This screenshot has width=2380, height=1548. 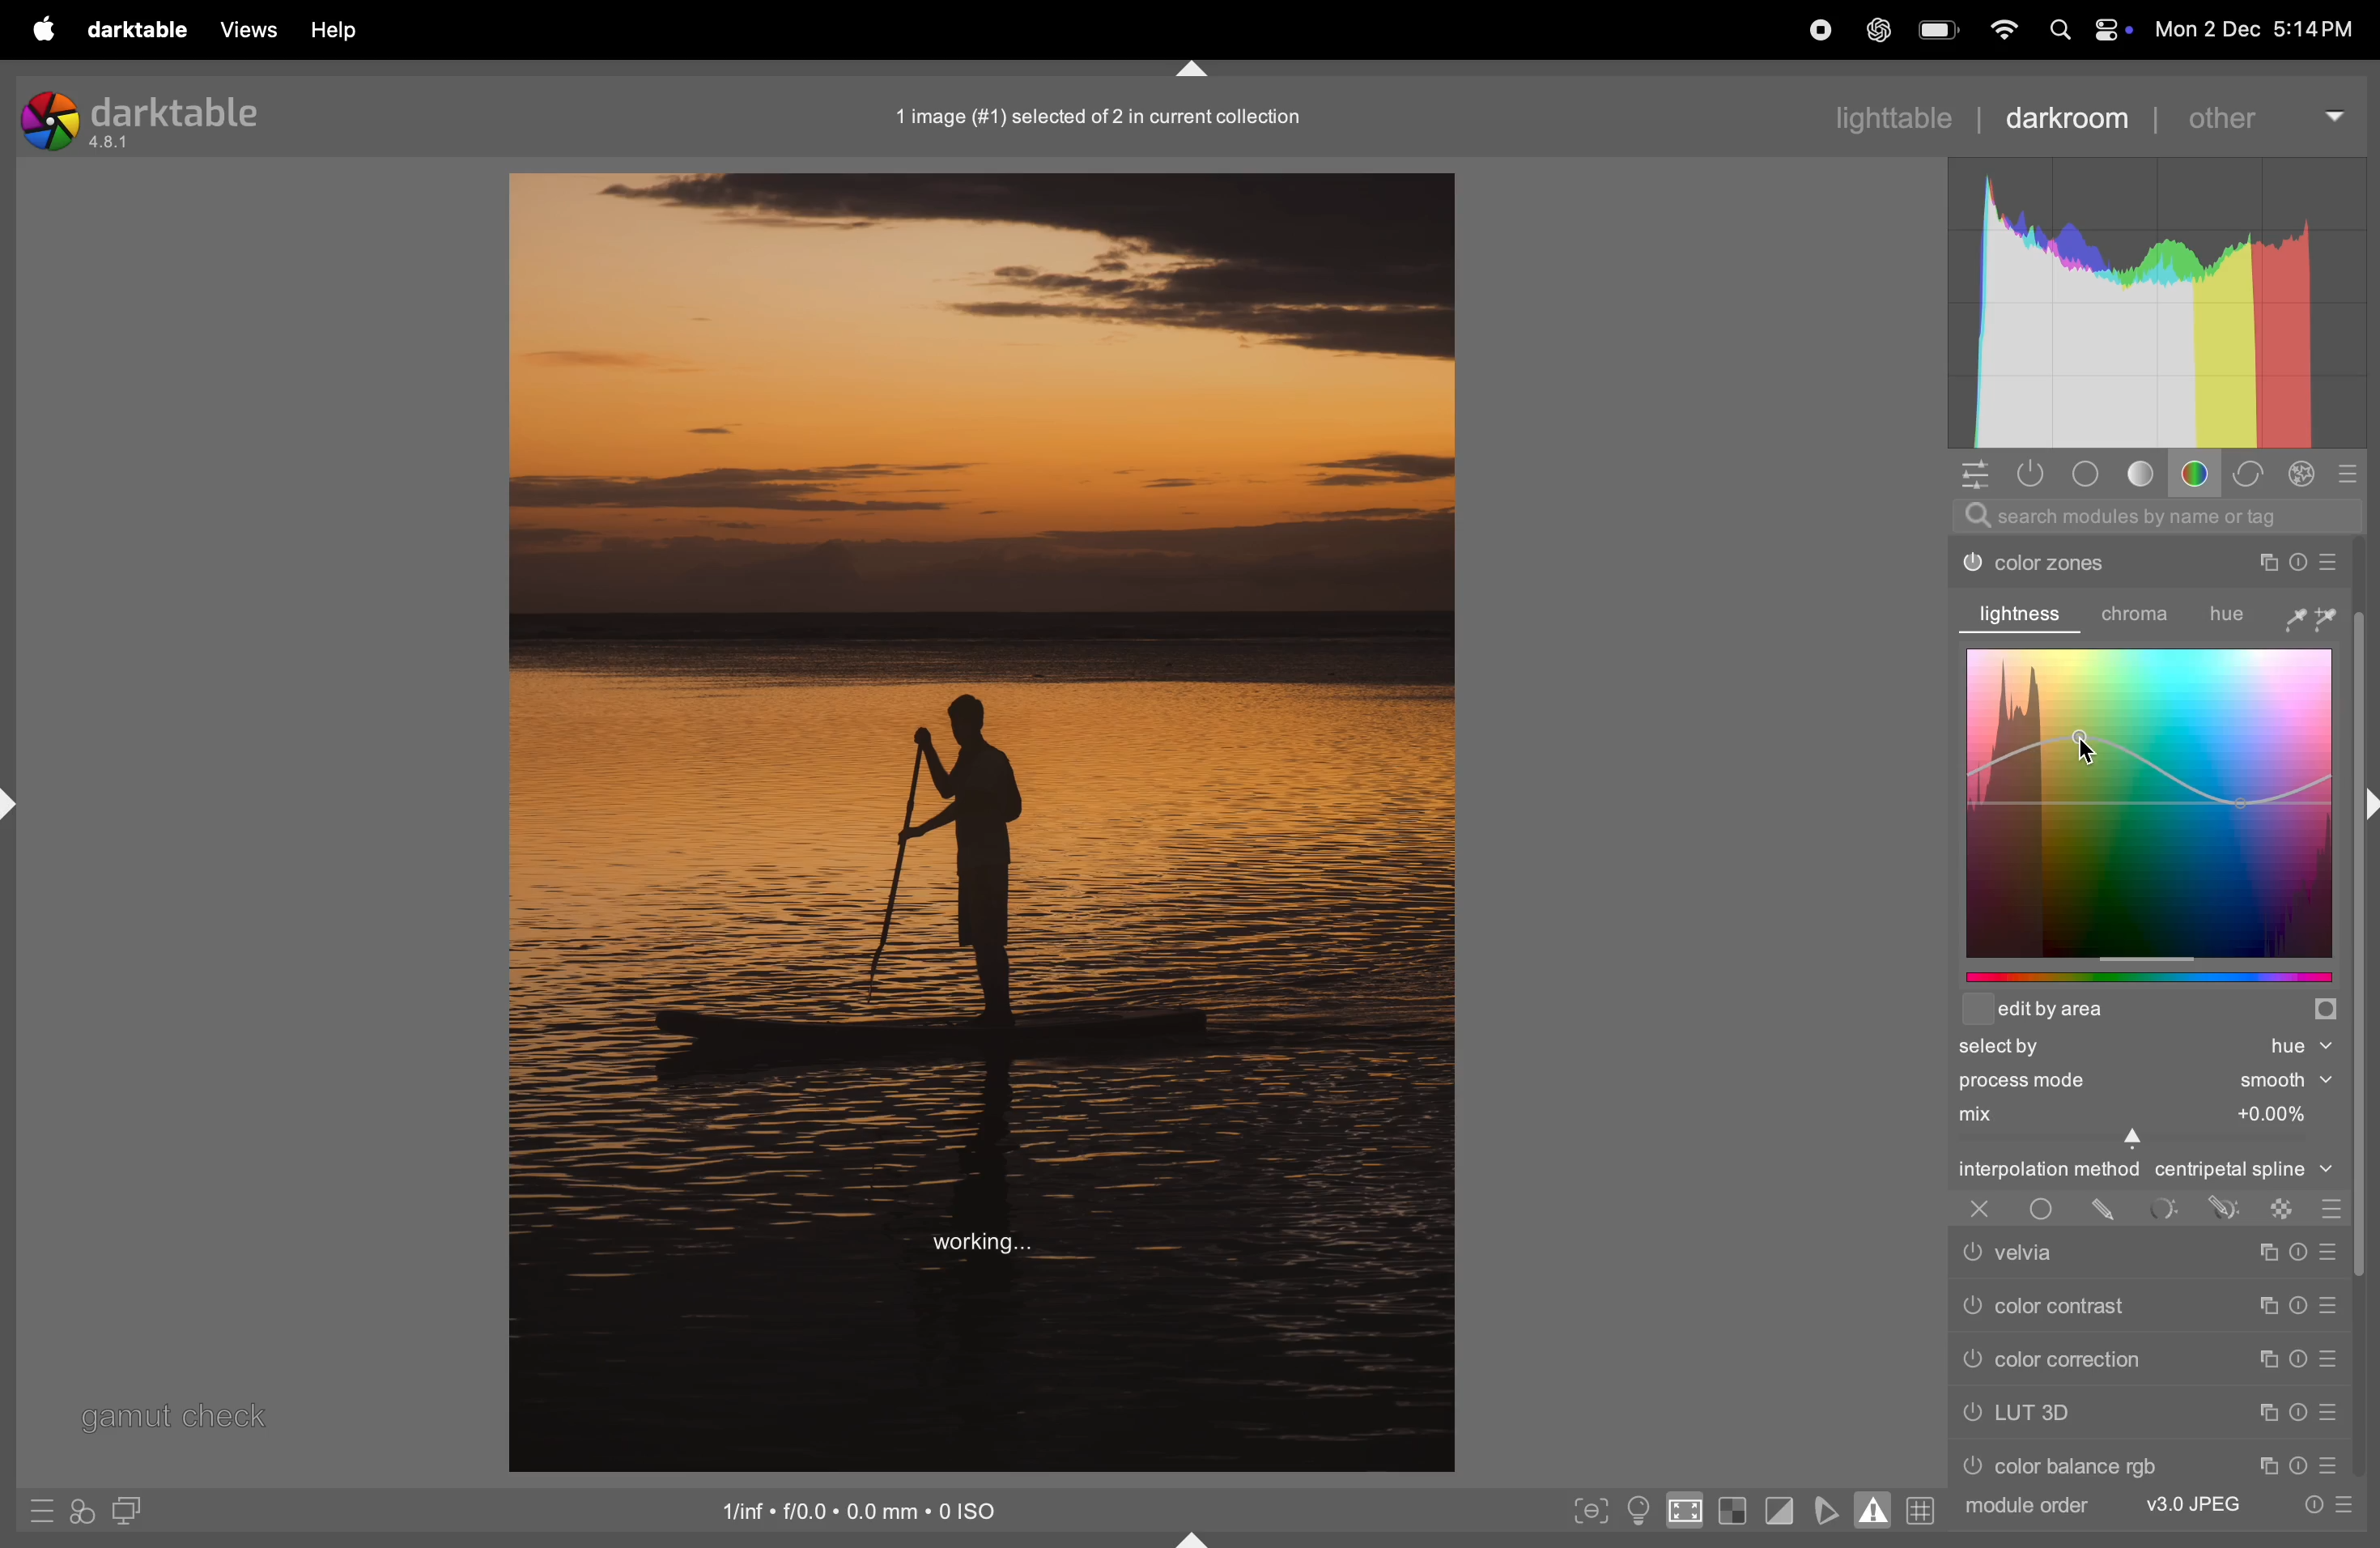 I want to click on , so click(x=2032, y=471).